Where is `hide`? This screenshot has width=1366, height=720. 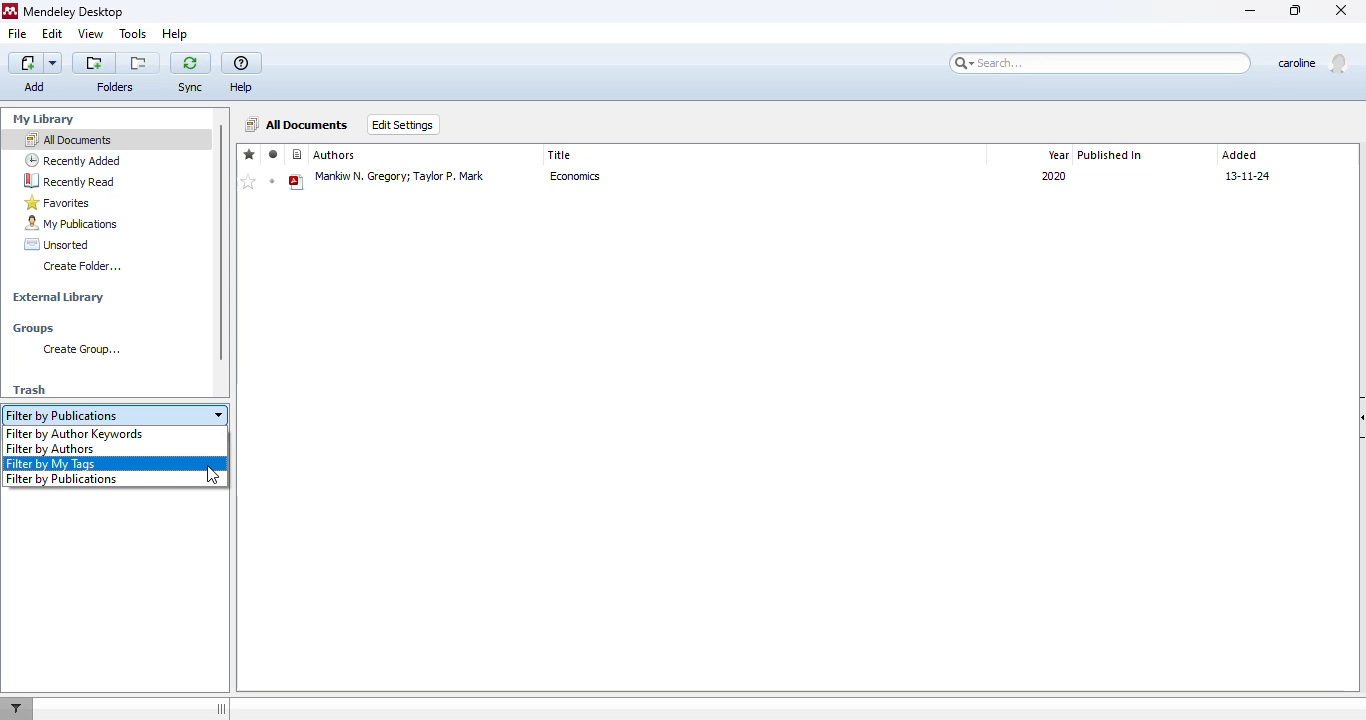 hide is located at coordinates (1357, 418).